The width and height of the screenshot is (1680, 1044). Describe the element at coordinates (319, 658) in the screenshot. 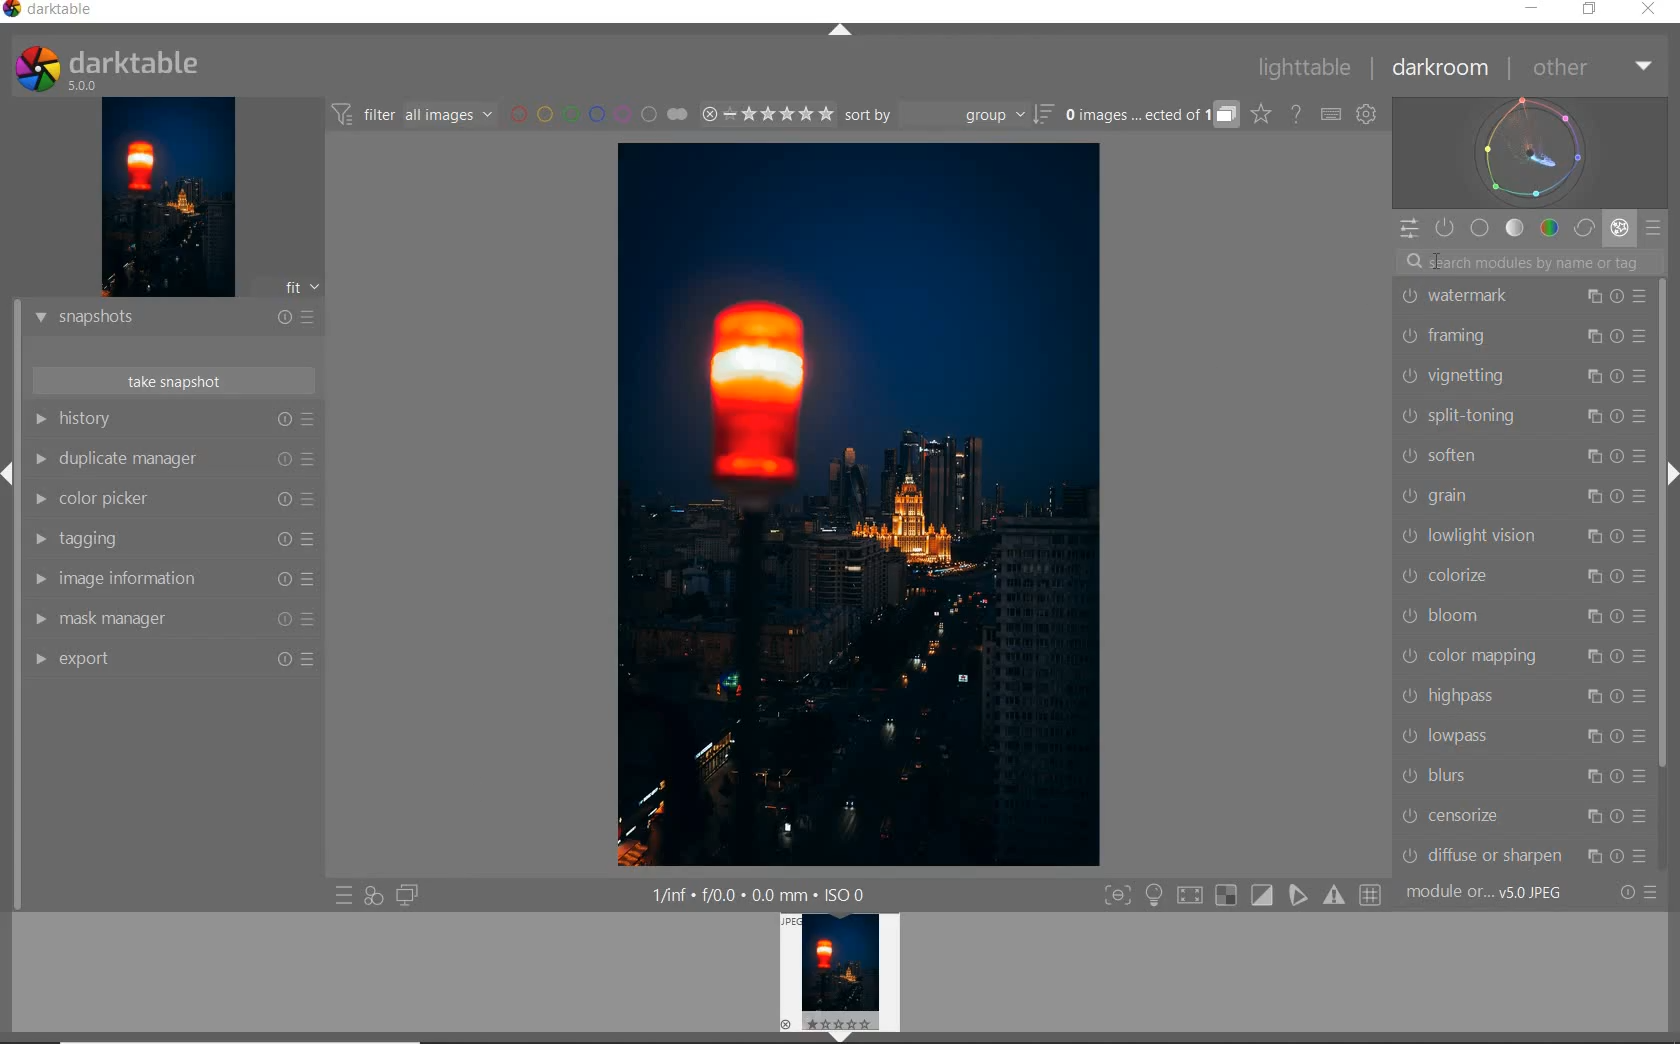

I see `Preset and reset` at that location.